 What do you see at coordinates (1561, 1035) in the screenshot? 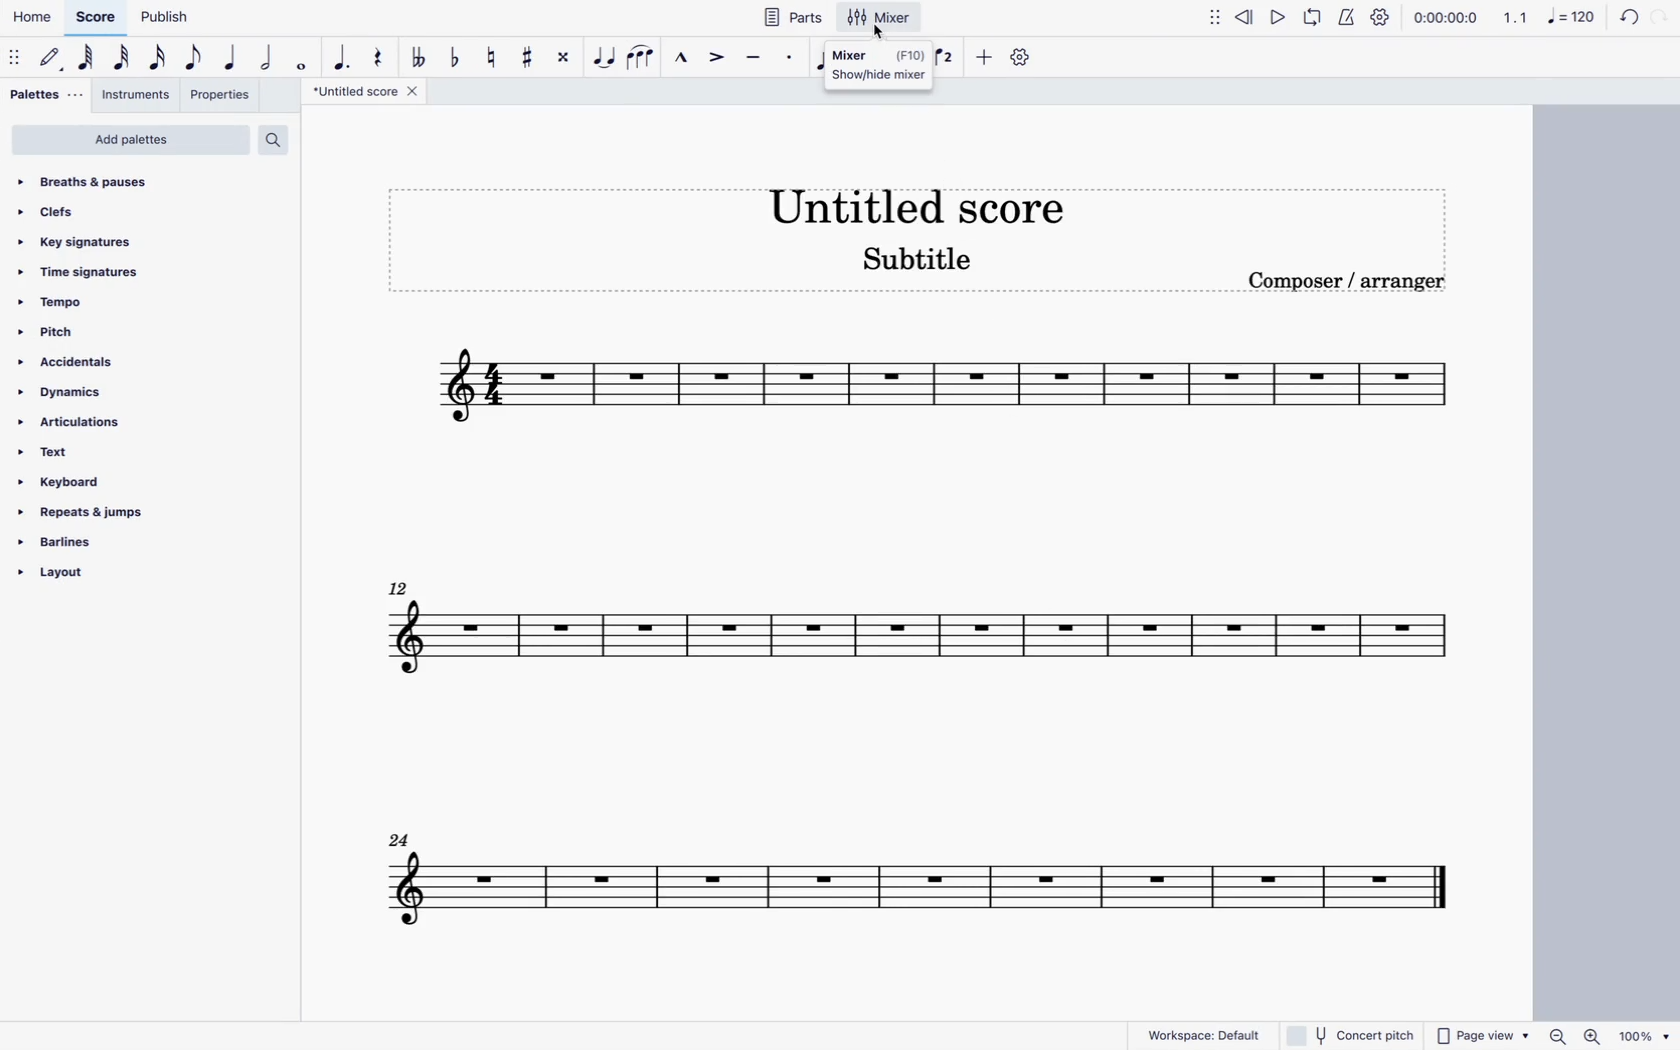
I see `zoom out` at bounding box center [1561, 1035].